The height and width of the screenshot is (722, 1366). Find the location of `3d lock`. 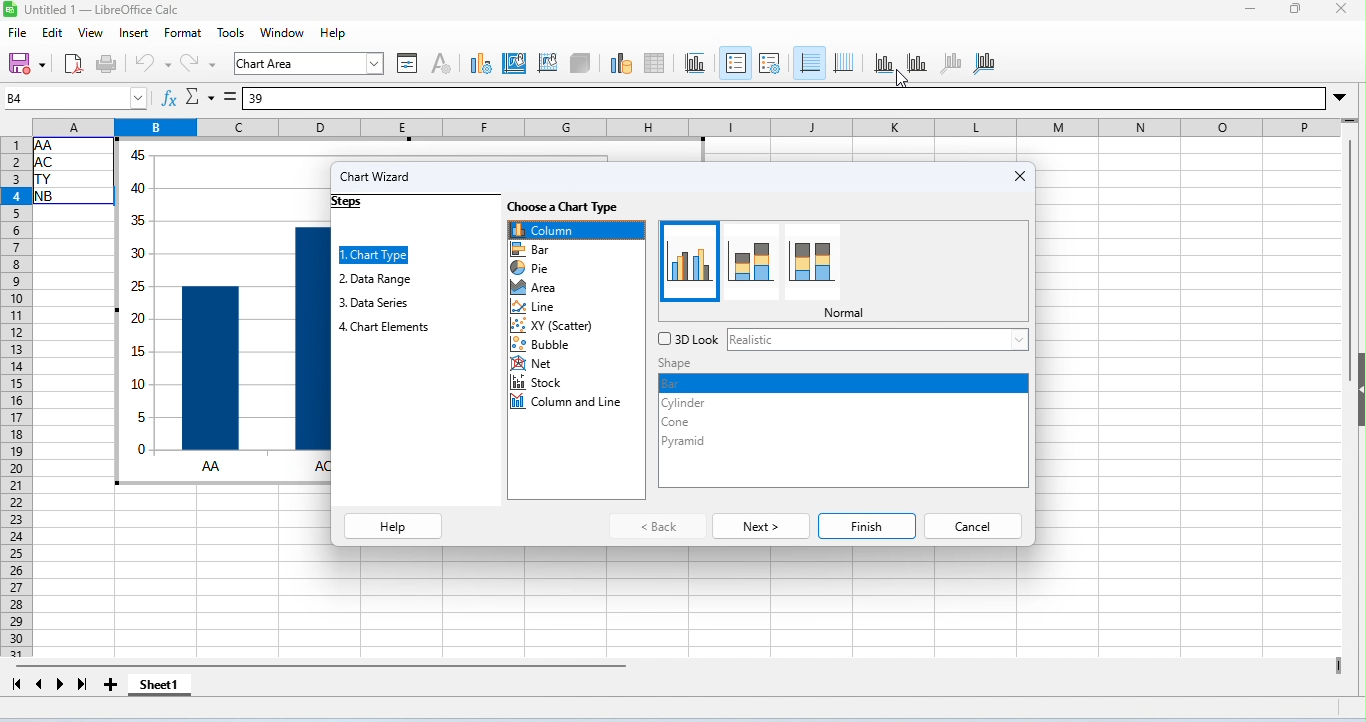

3d lock is located at coordinates (686, 339).